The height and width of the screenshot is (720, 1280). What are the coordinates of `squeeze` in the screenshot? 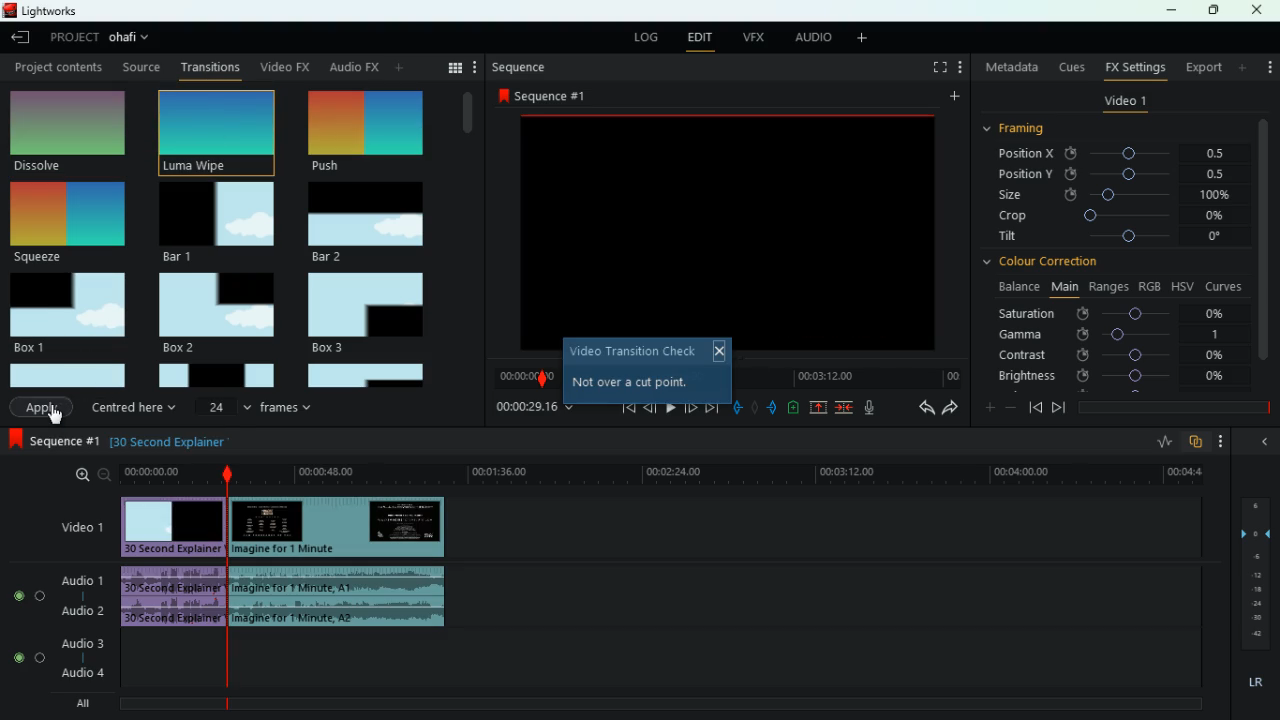 It's located at (65, 223).